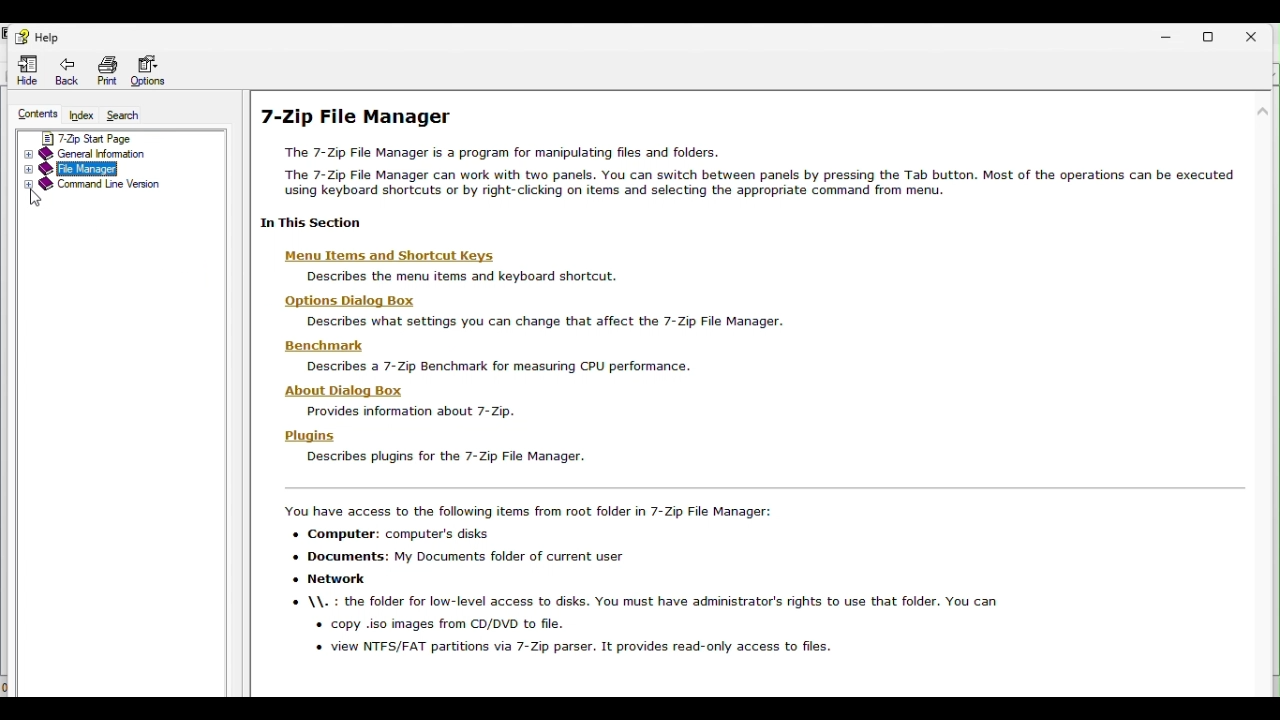 The height and width of the screenshot is (720, 1280). I want to click on Describes the menu items and keyboard shortcut., so click(463, 277).